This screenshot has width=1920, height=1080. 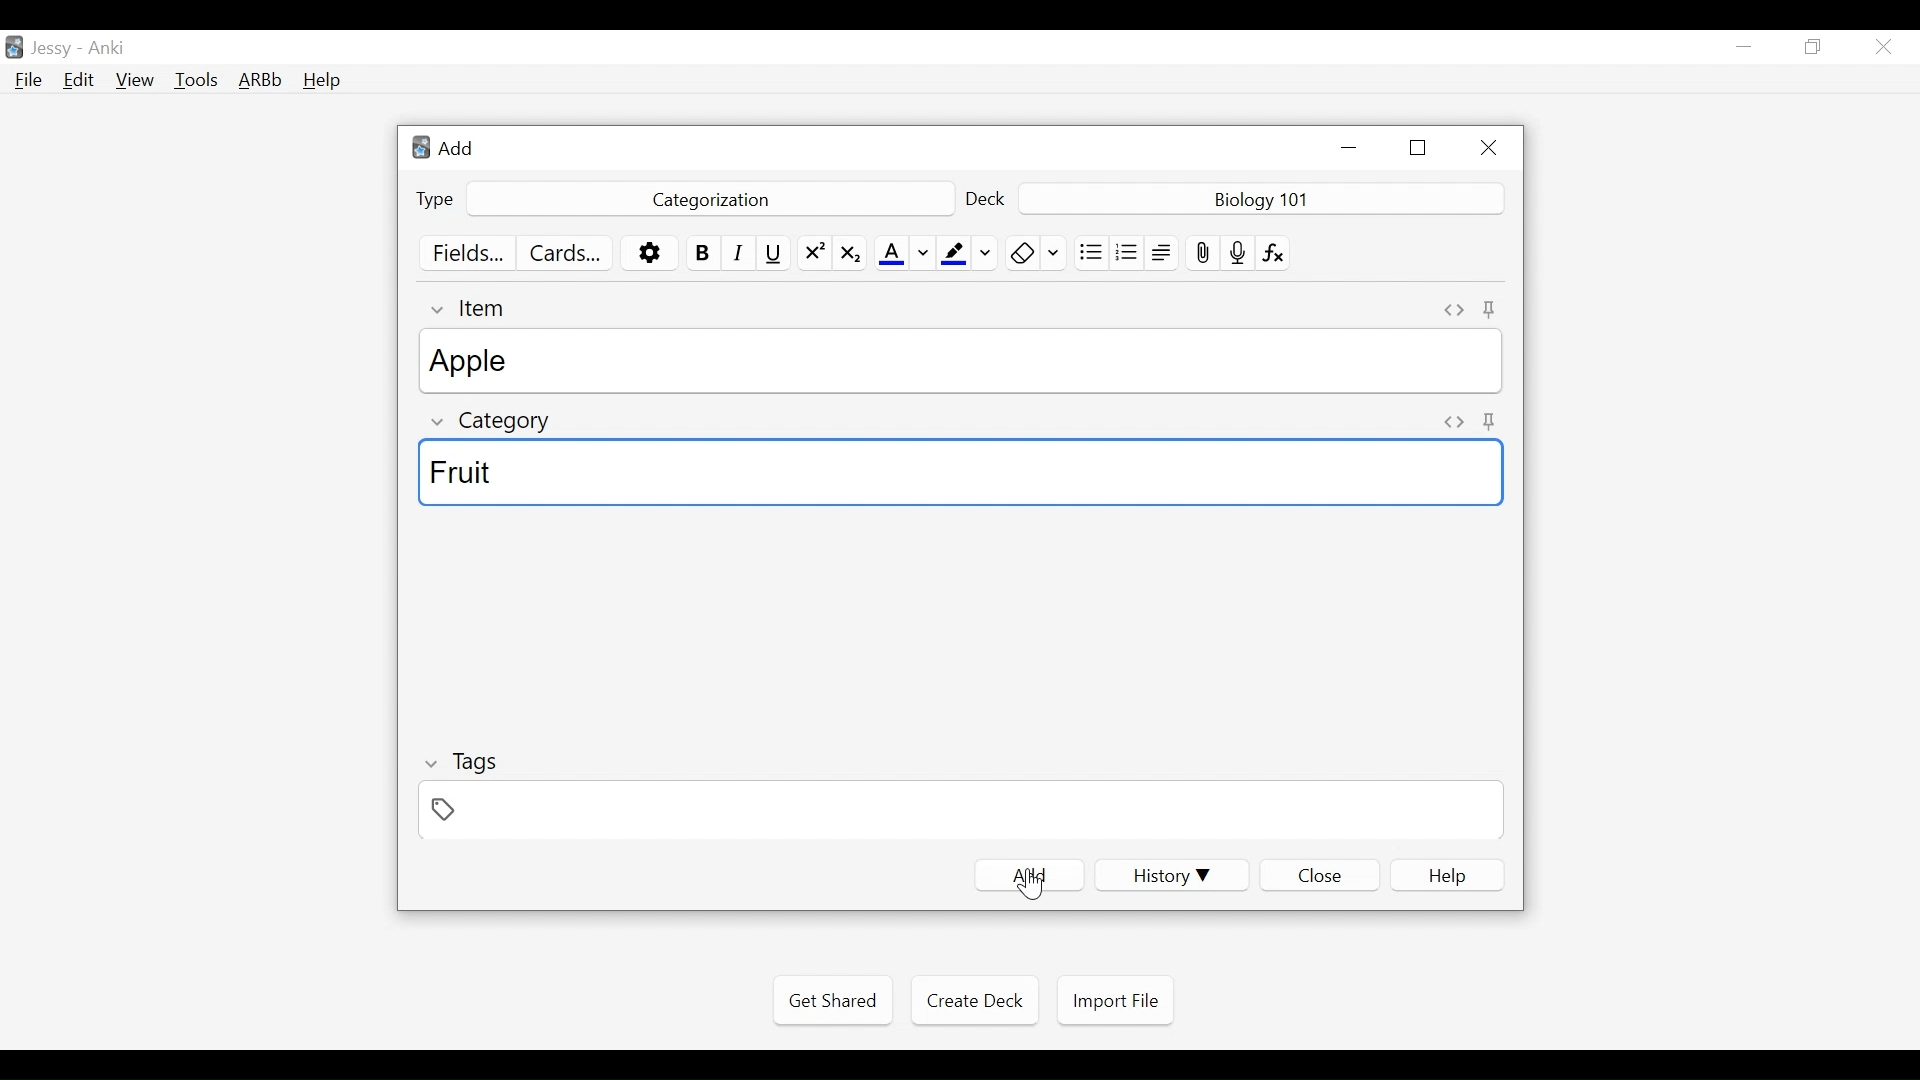 What do you see at coordinates (1883, 47) in the screenshot?
I see `Close` at bounding box center [1883, 47].